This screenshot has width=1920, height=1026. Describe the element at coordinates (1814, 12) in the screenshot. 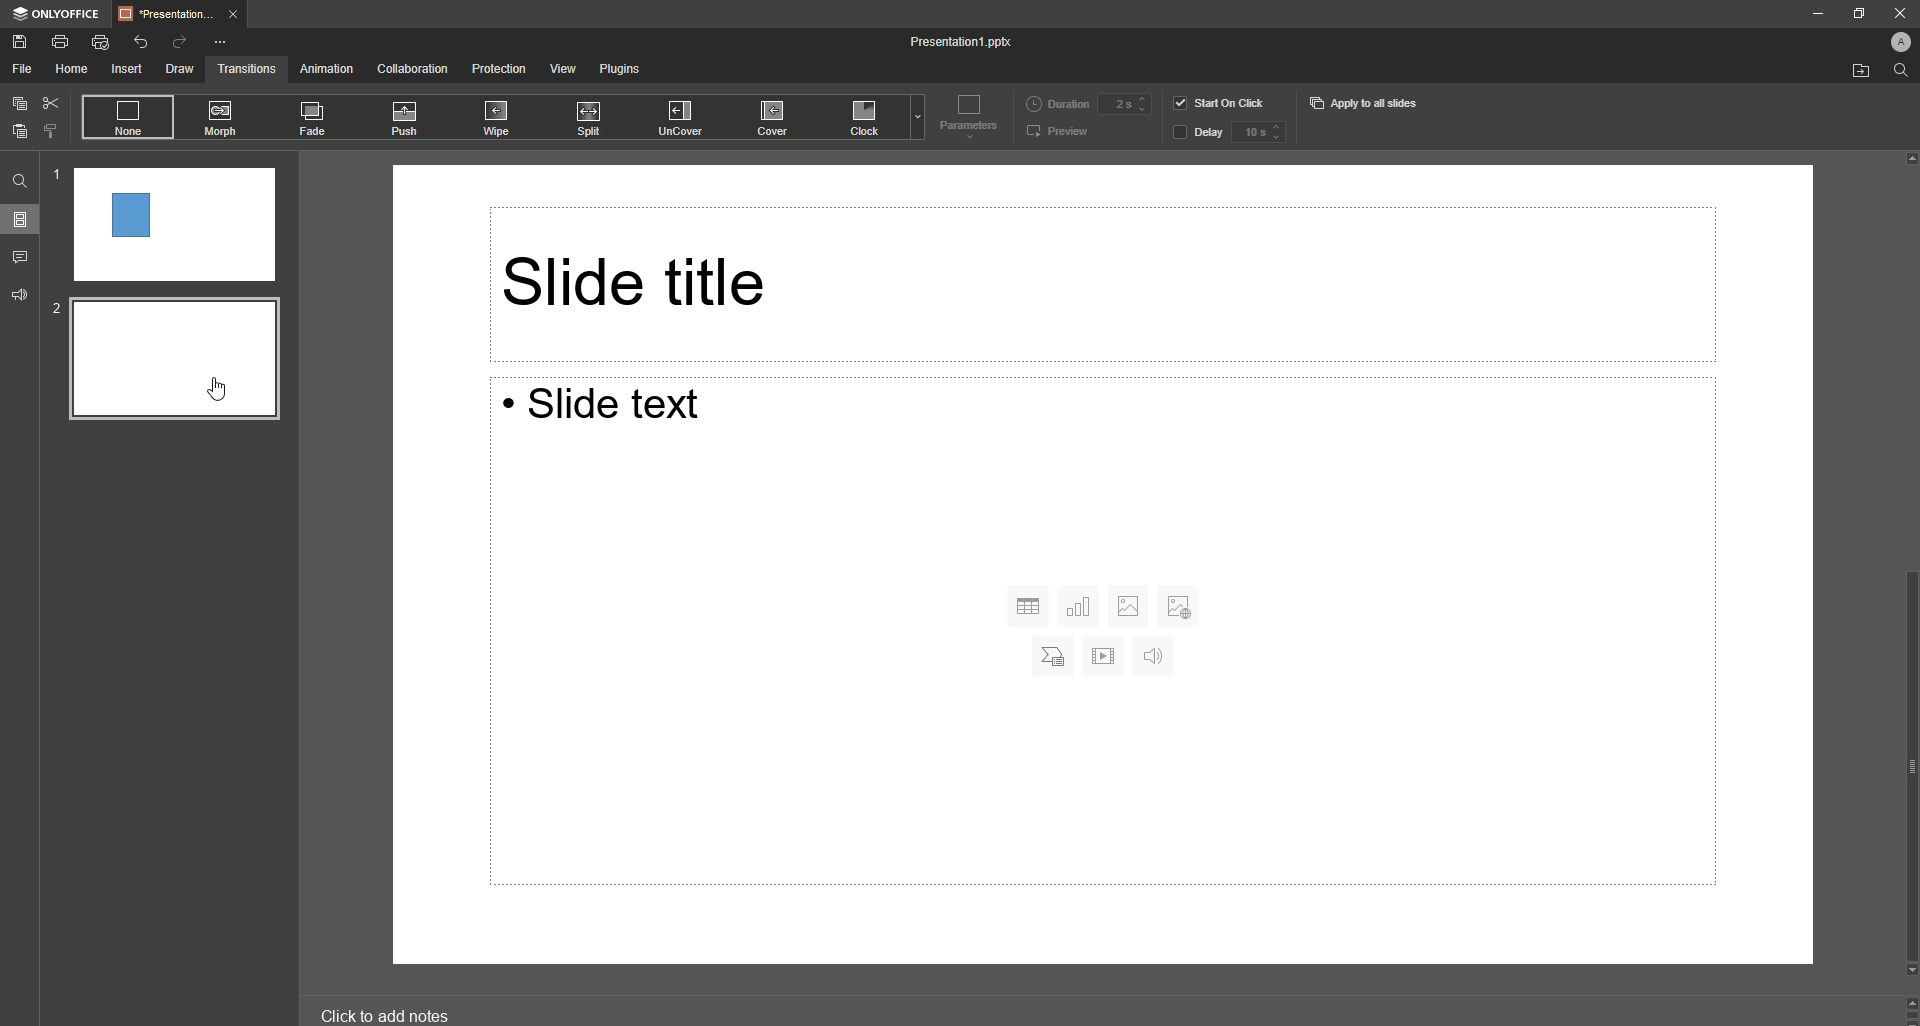

I see `Minimize` at that location.